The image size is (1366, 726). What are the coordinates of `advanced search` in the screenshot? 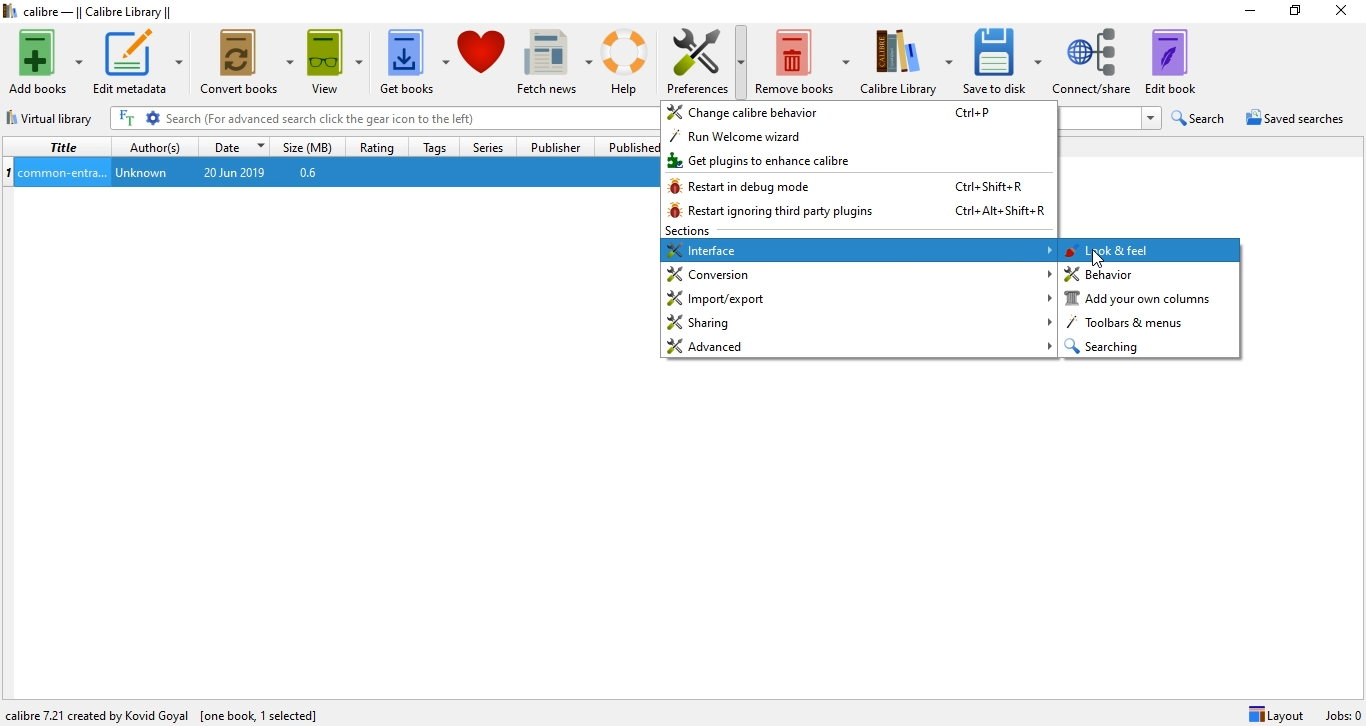 It's located at (154, 118).